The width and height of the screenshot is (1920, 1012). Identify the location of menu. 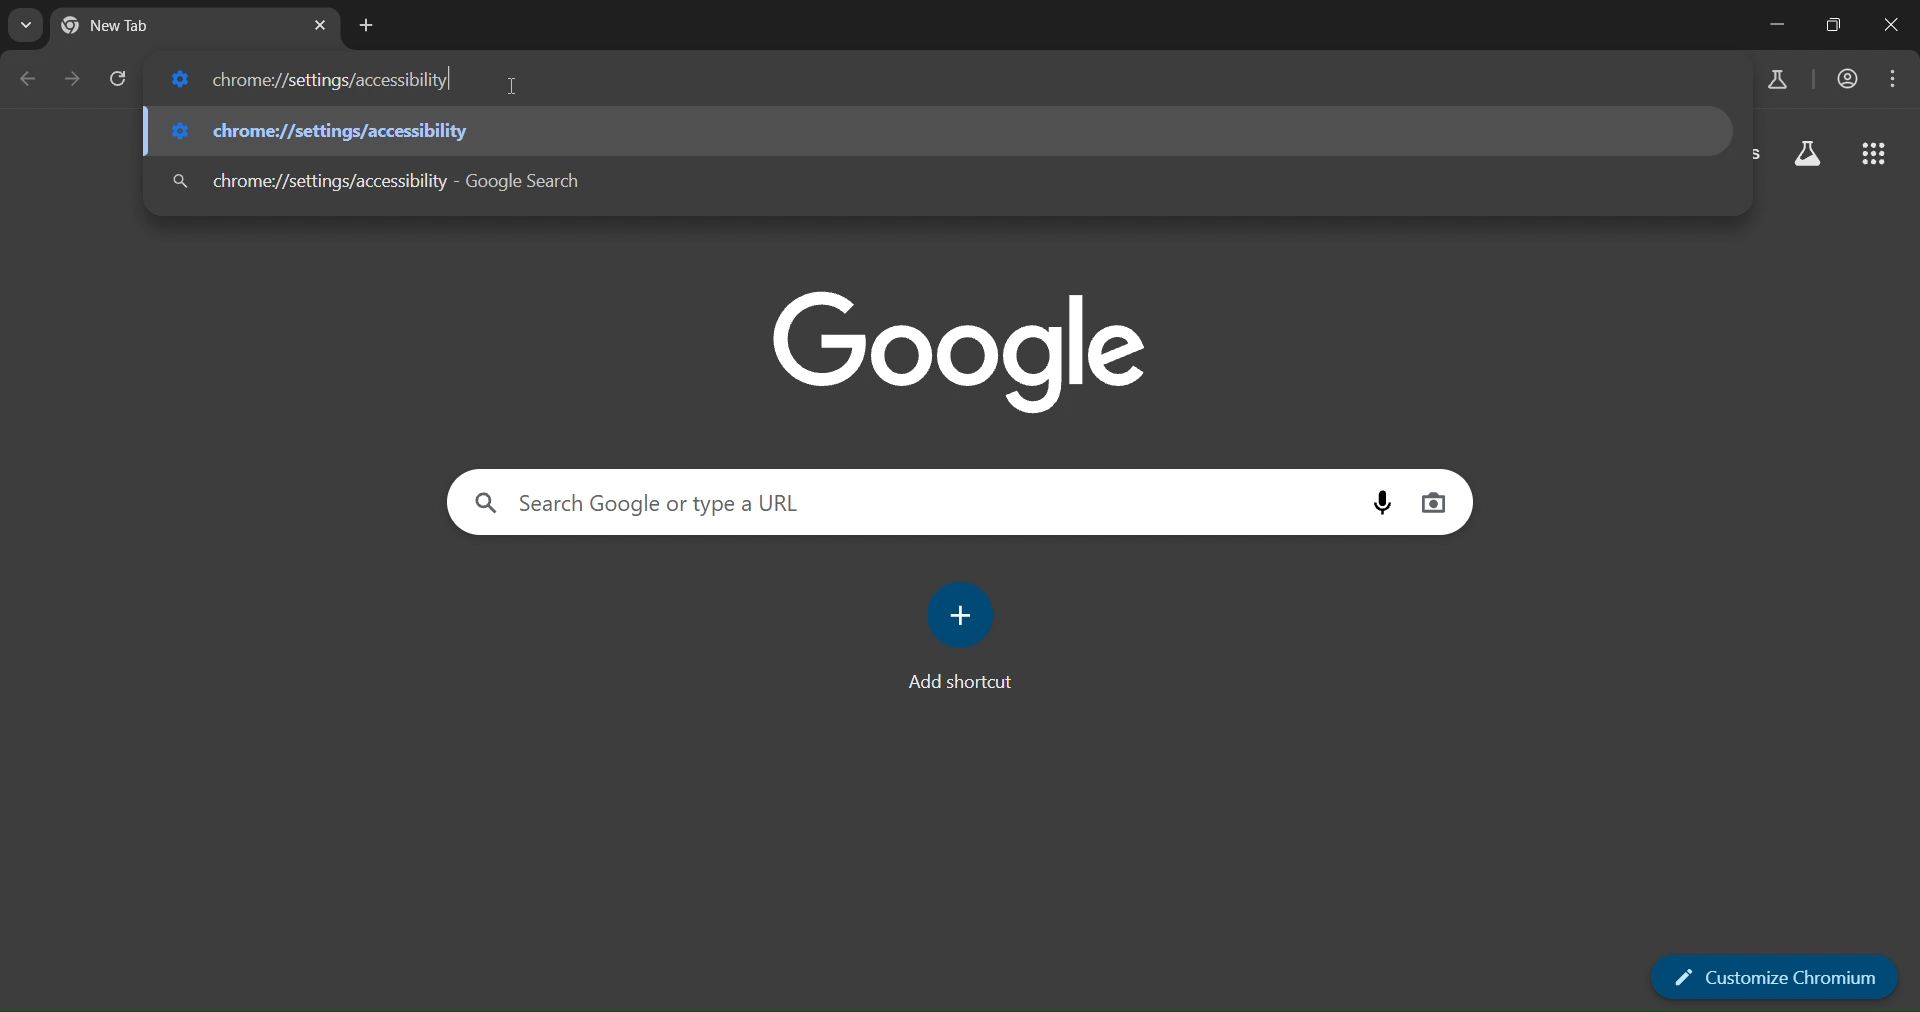
(1896, 76).